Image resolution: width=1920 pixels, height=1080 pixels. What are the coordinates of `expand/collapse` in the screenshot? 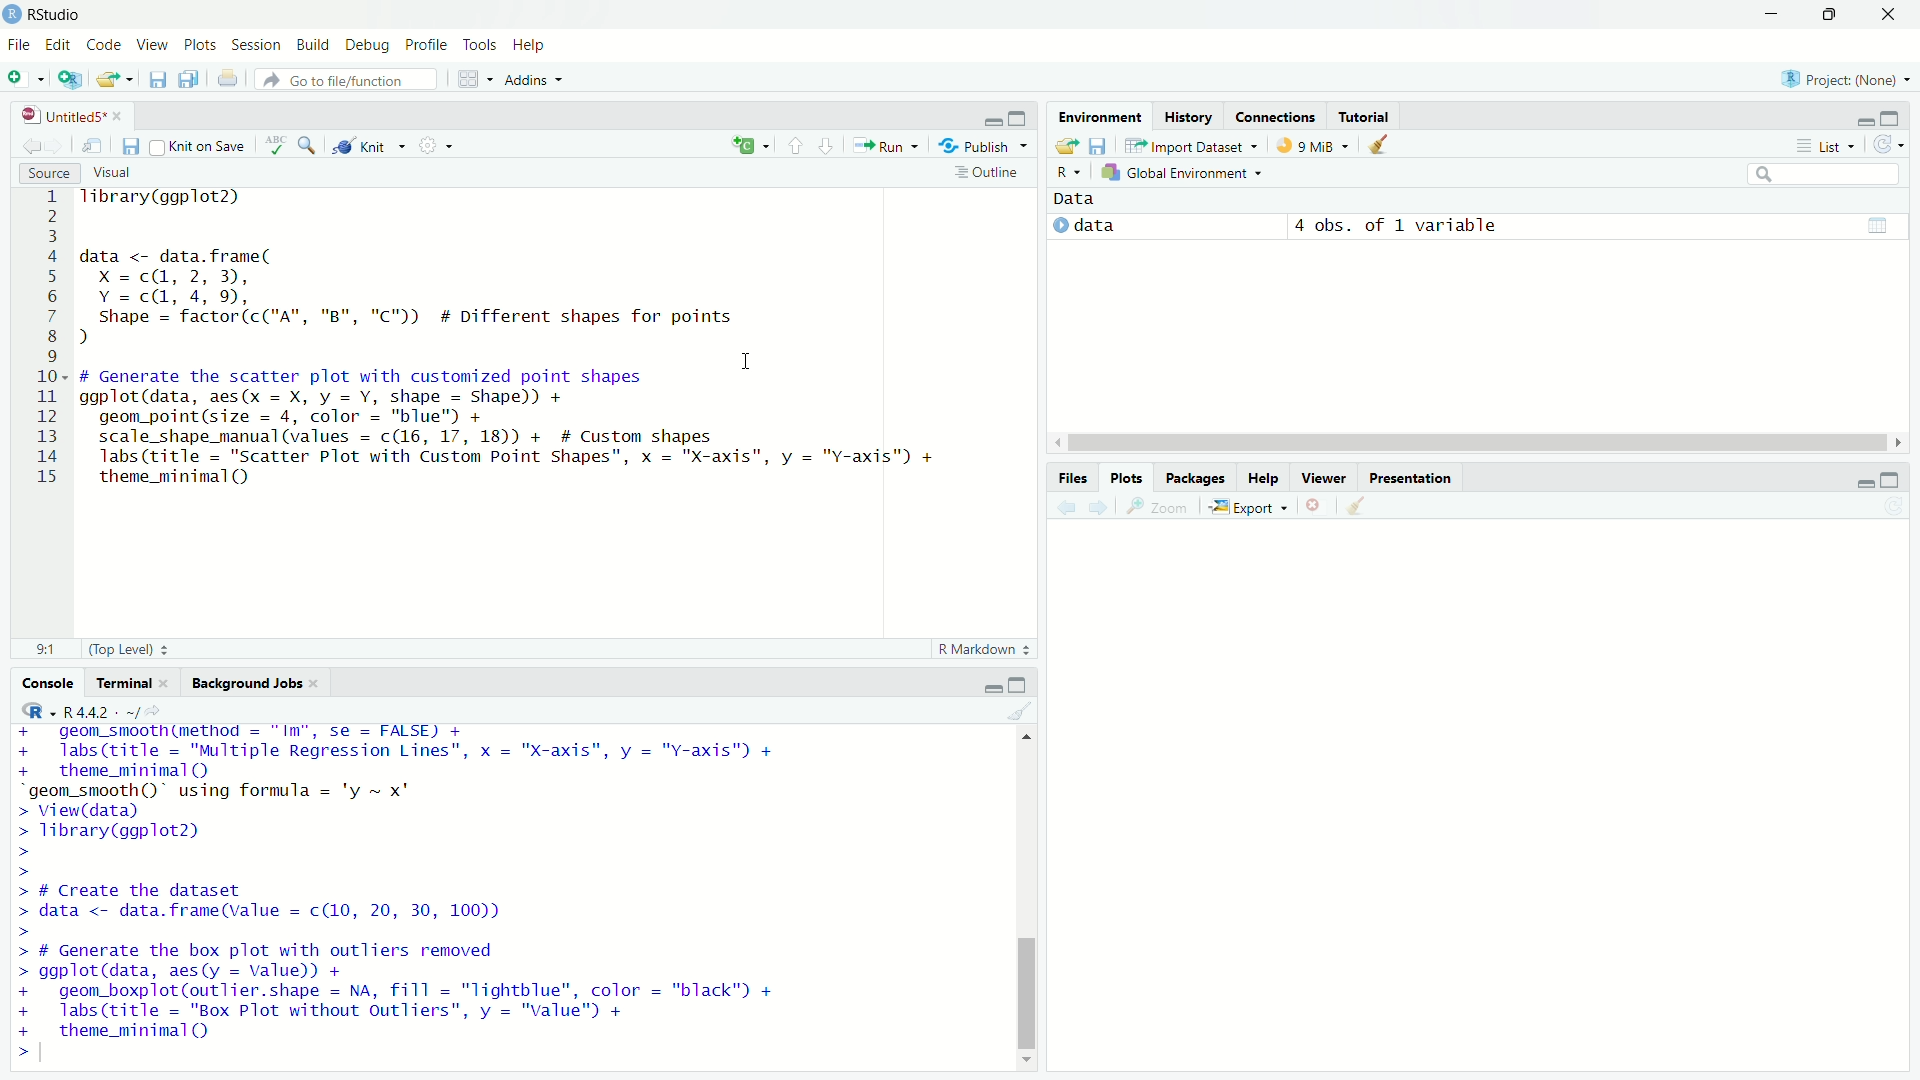 It's located at (1058, 224).